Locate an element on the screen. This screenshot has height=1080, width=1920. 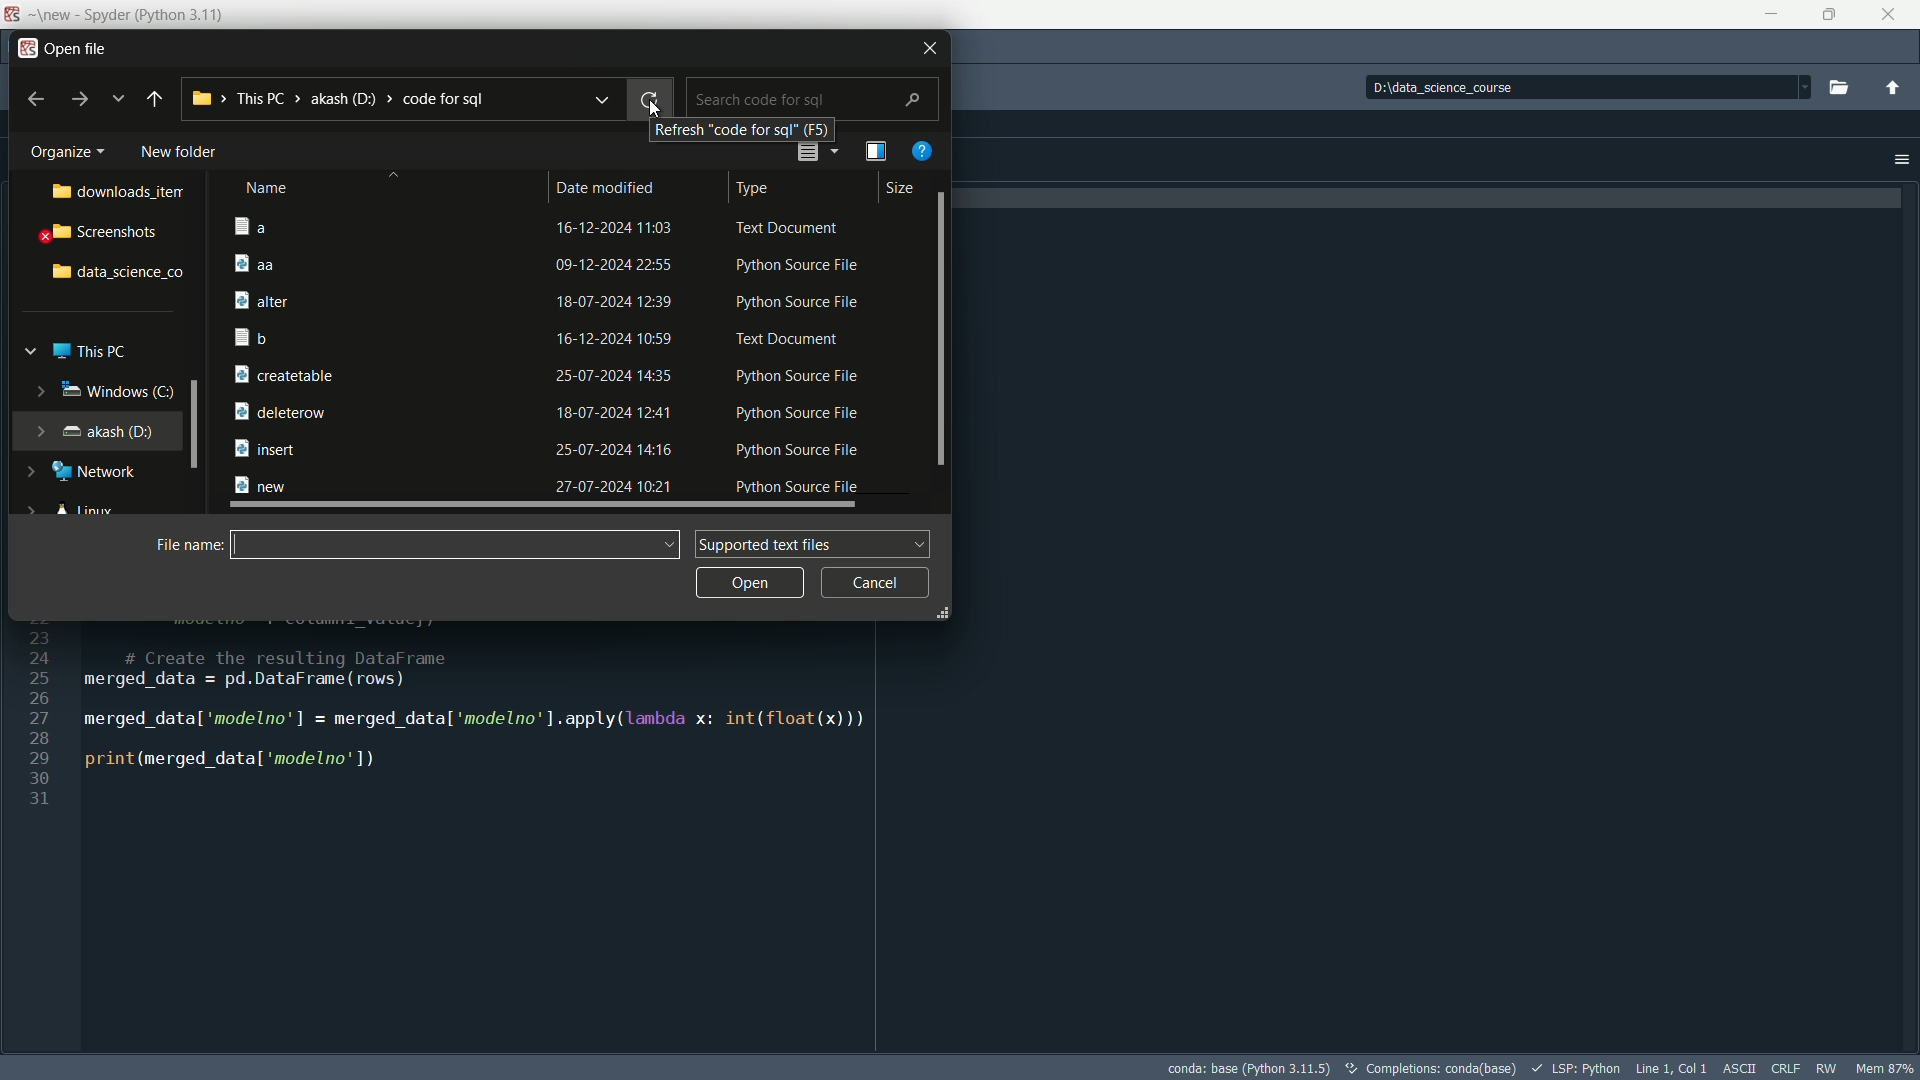
Browse a working directory is located at coordinates (1836, 88).